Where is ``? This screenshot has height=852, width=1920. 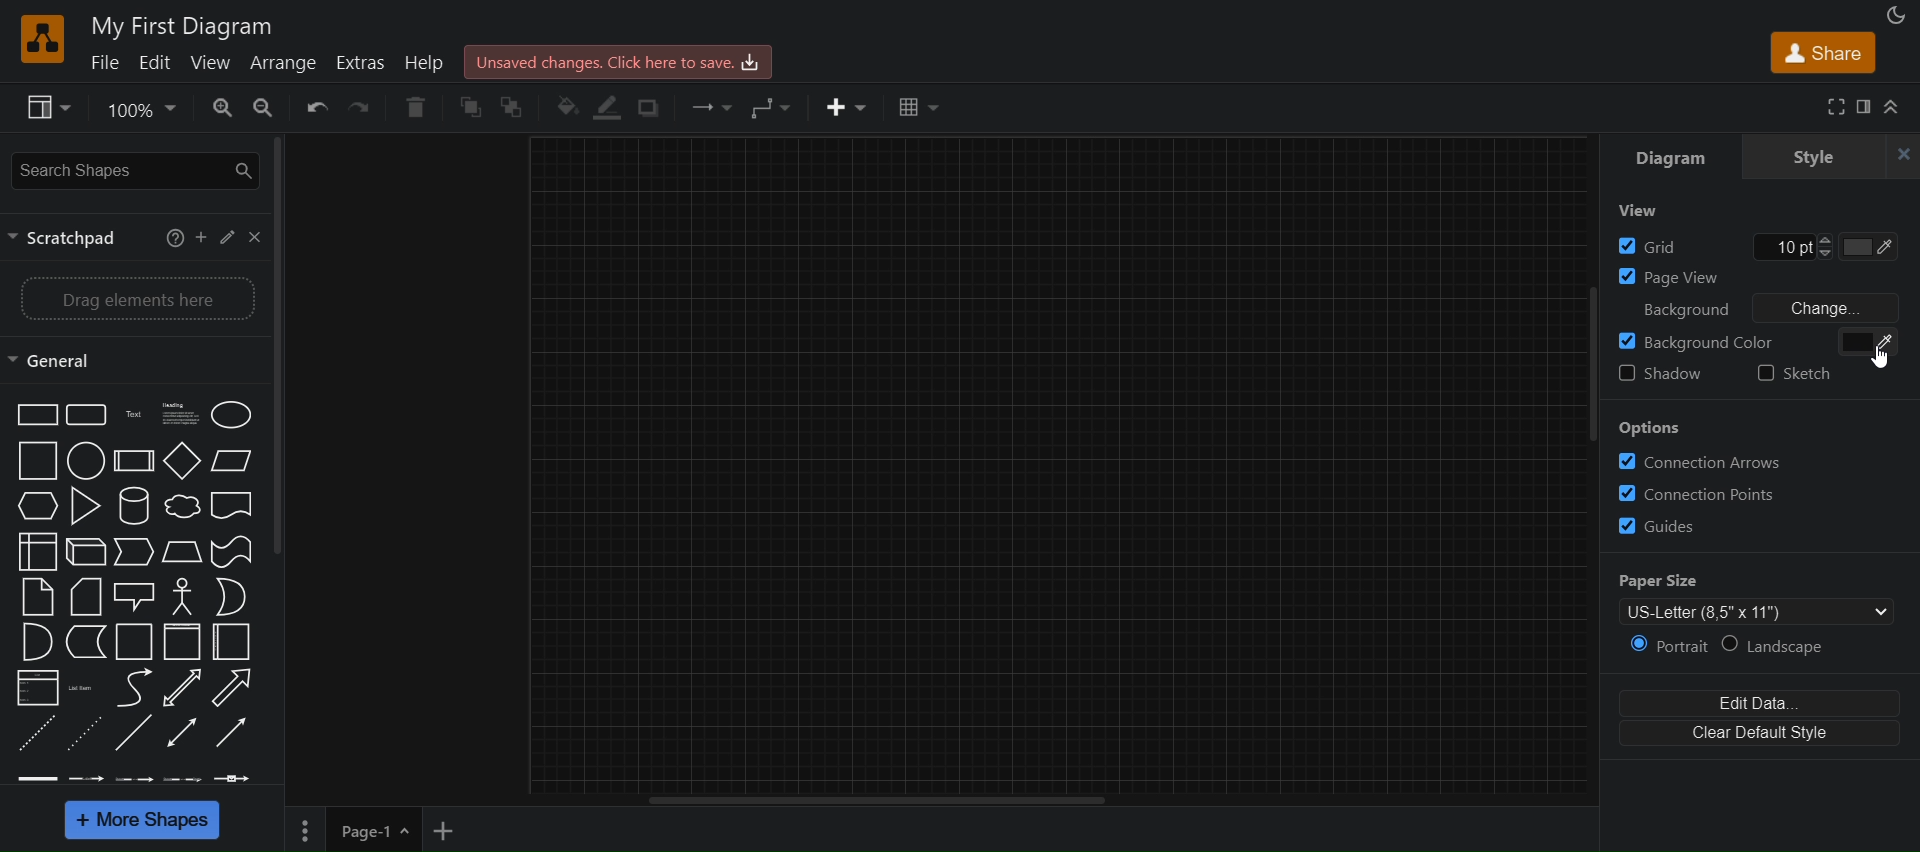  is located at coordinates (1654, 430).